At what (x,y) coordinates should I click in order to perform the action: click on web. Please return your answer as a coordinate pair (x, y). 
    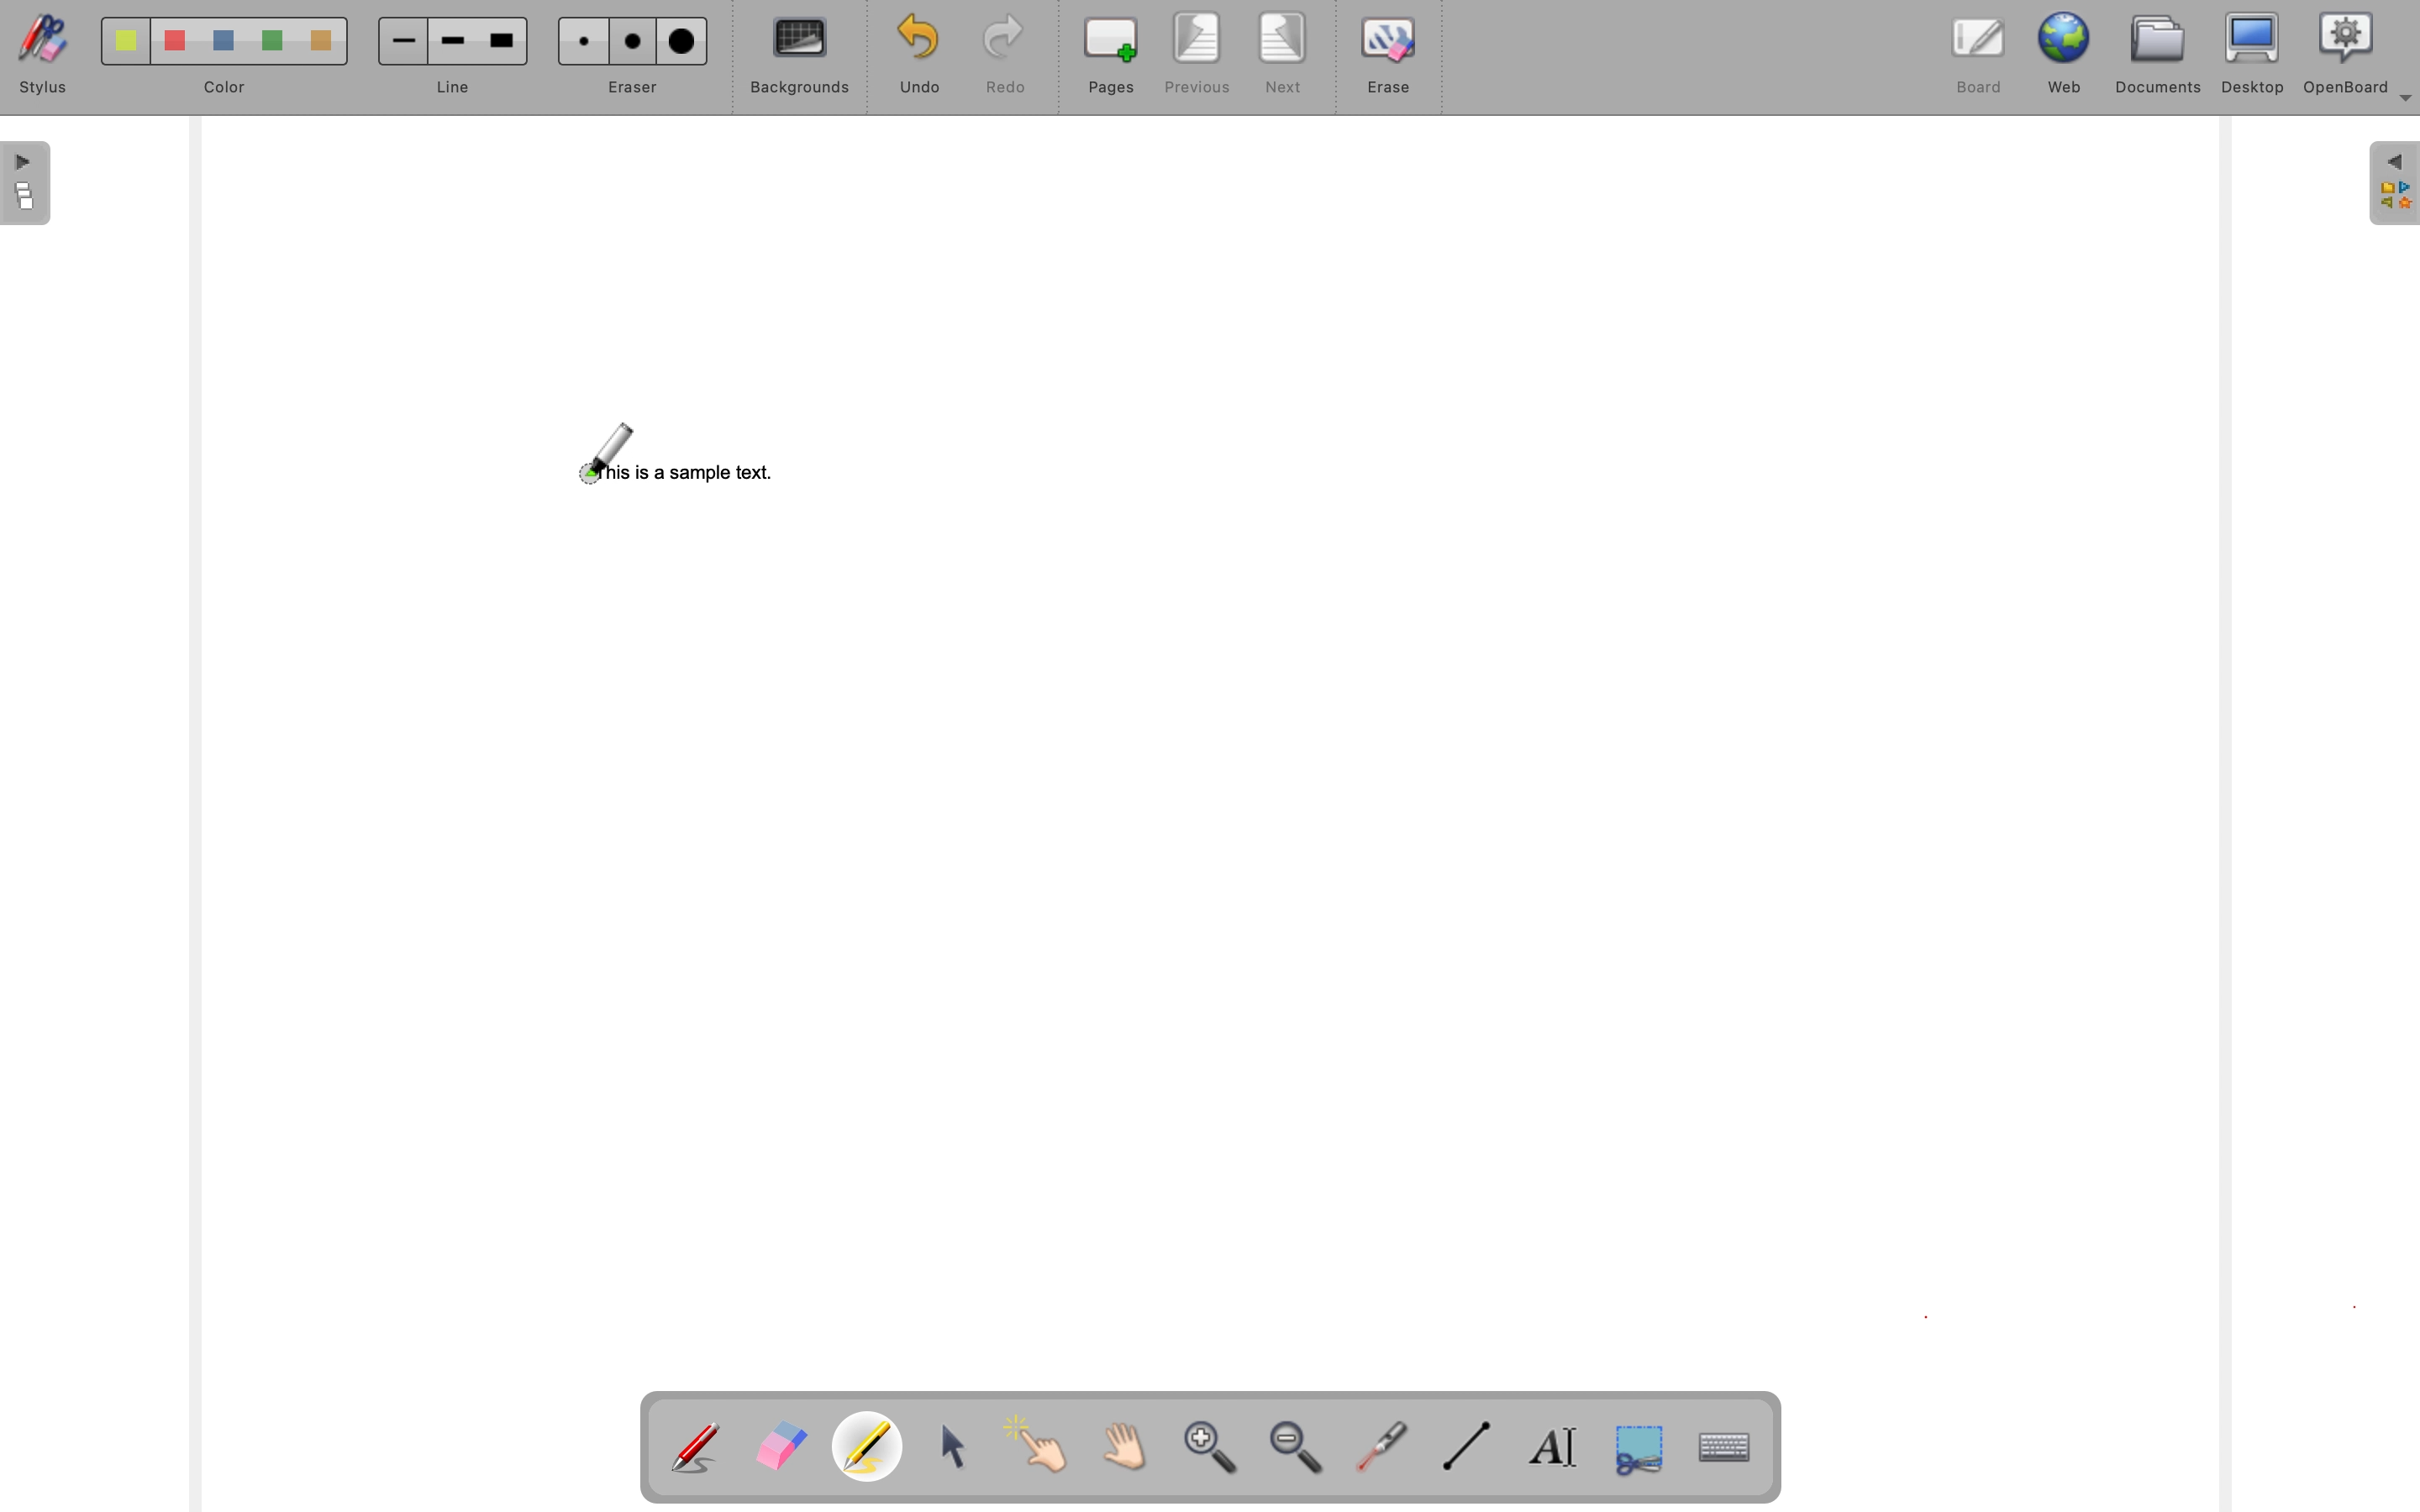
    Looking at the image, I should click on (2067, 56).